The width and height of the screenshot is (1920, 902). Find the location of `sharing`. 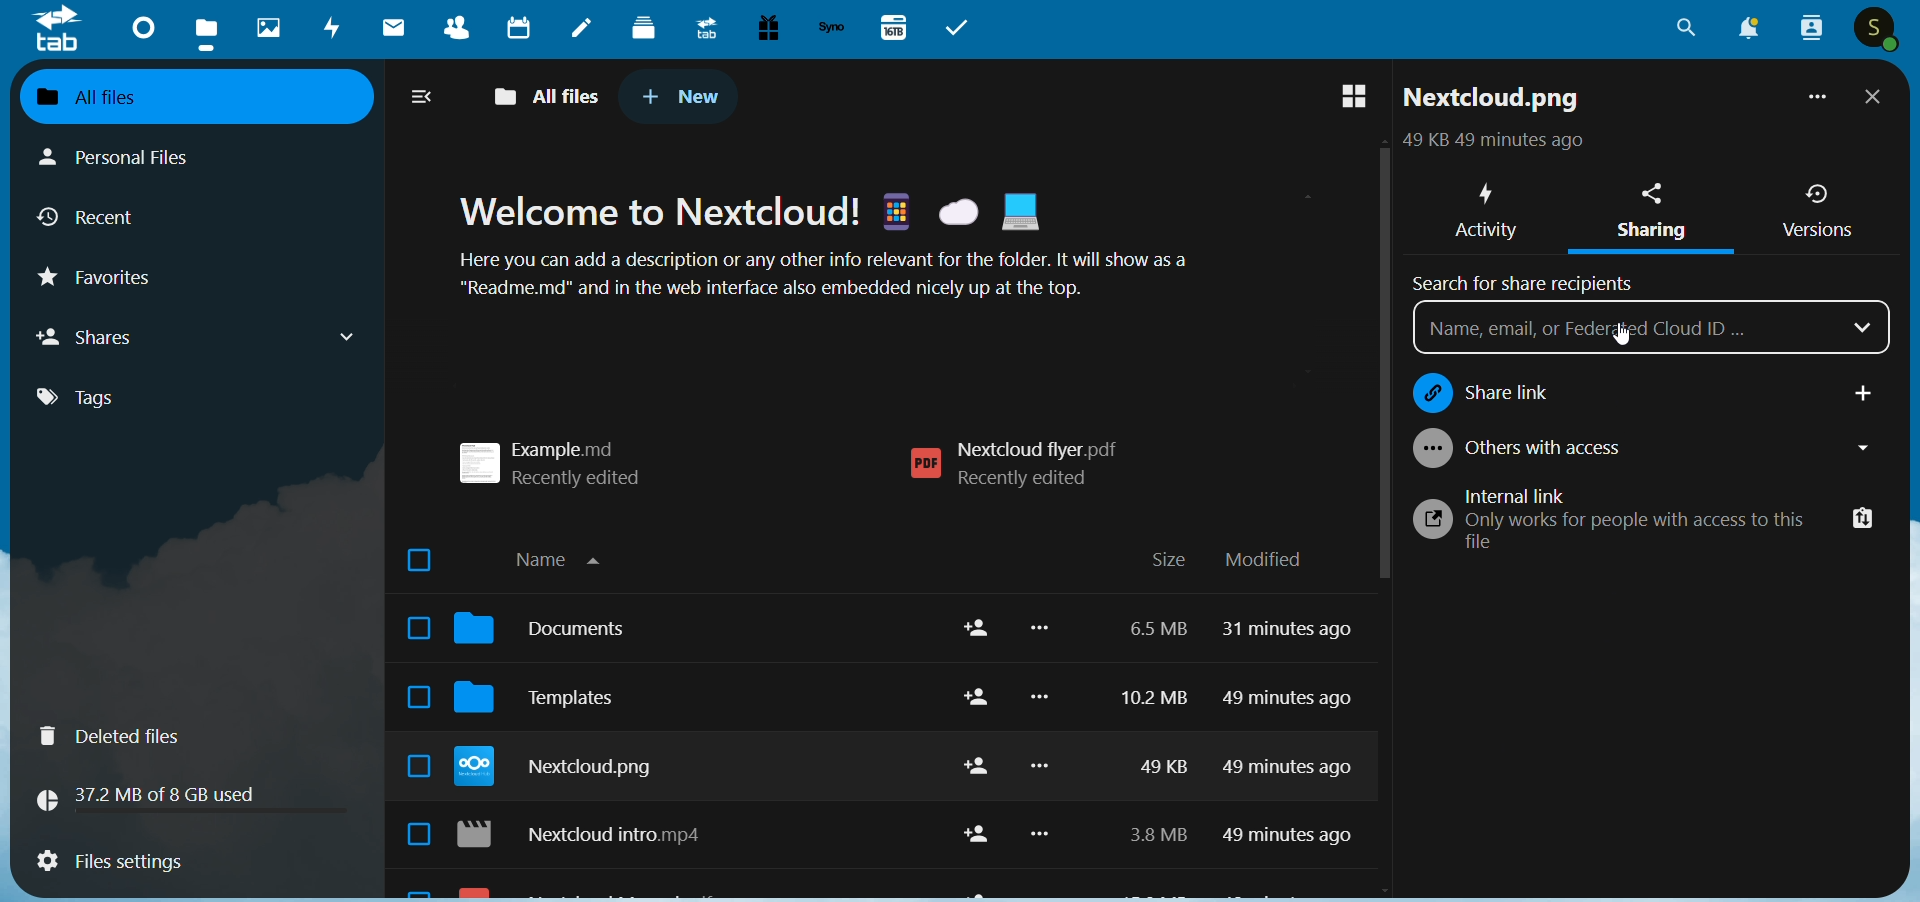

sharing is located at coordinates (1658, 215).